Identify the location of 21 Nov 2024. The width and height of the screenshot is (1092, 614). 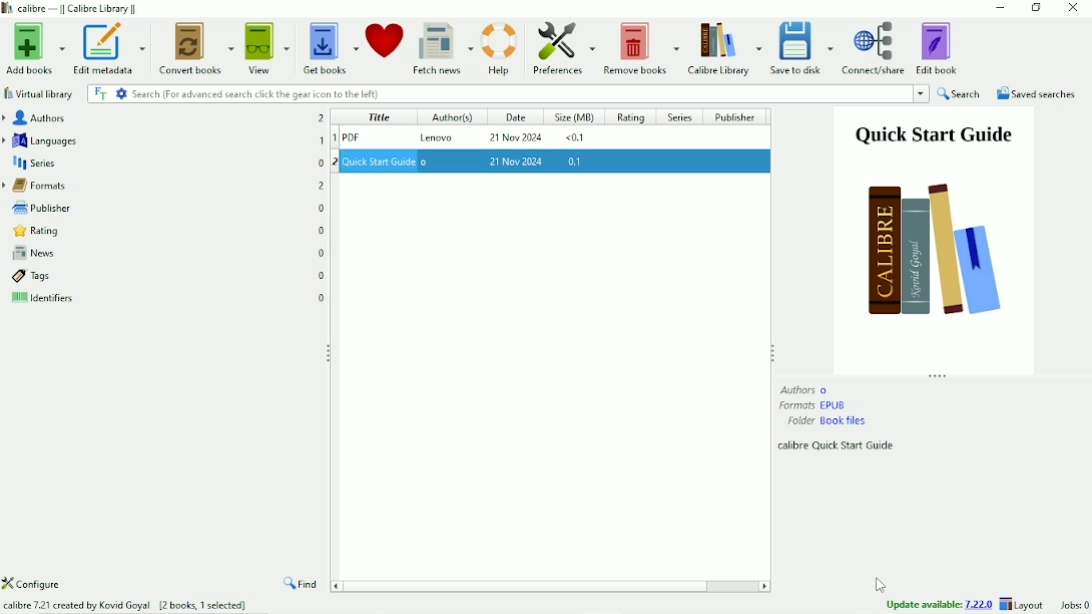
(517, 139).